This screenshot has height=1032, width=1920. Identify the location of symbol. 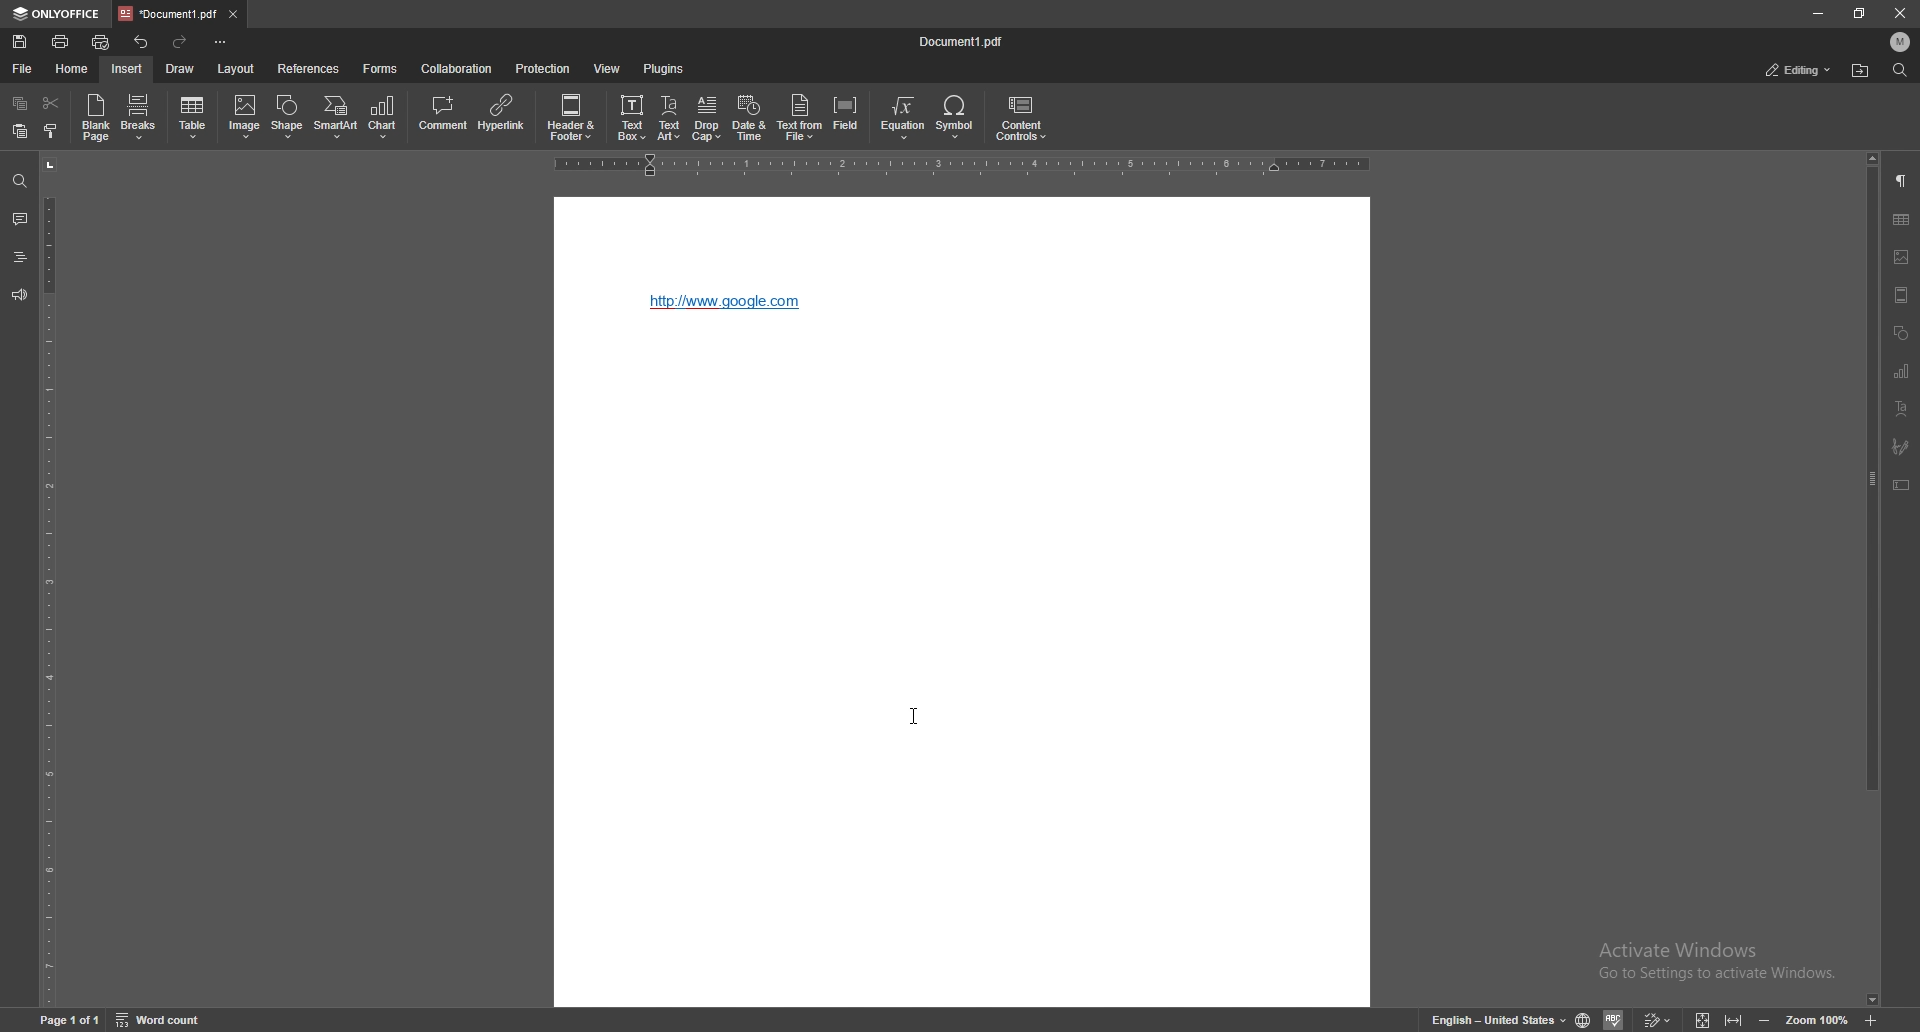
(958, 118).